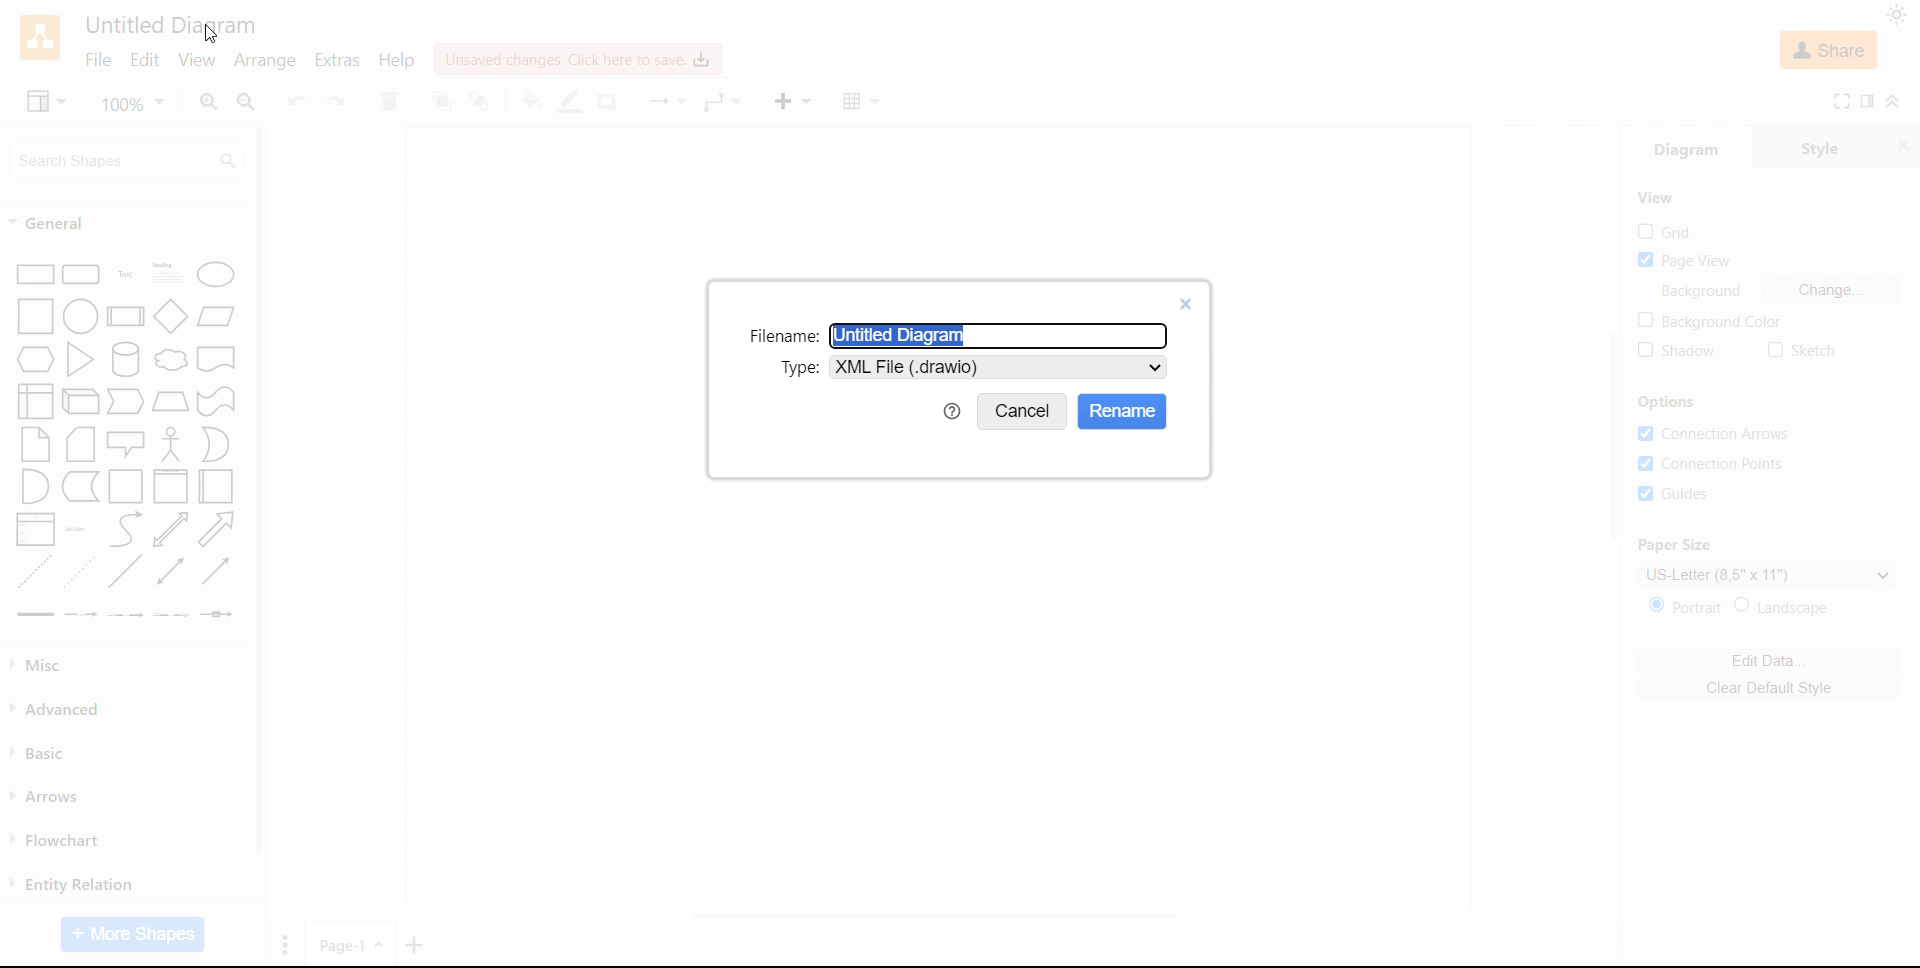 This screenshot has height=968, width=1920. I want to click on Fill colour , so click(530, 101).